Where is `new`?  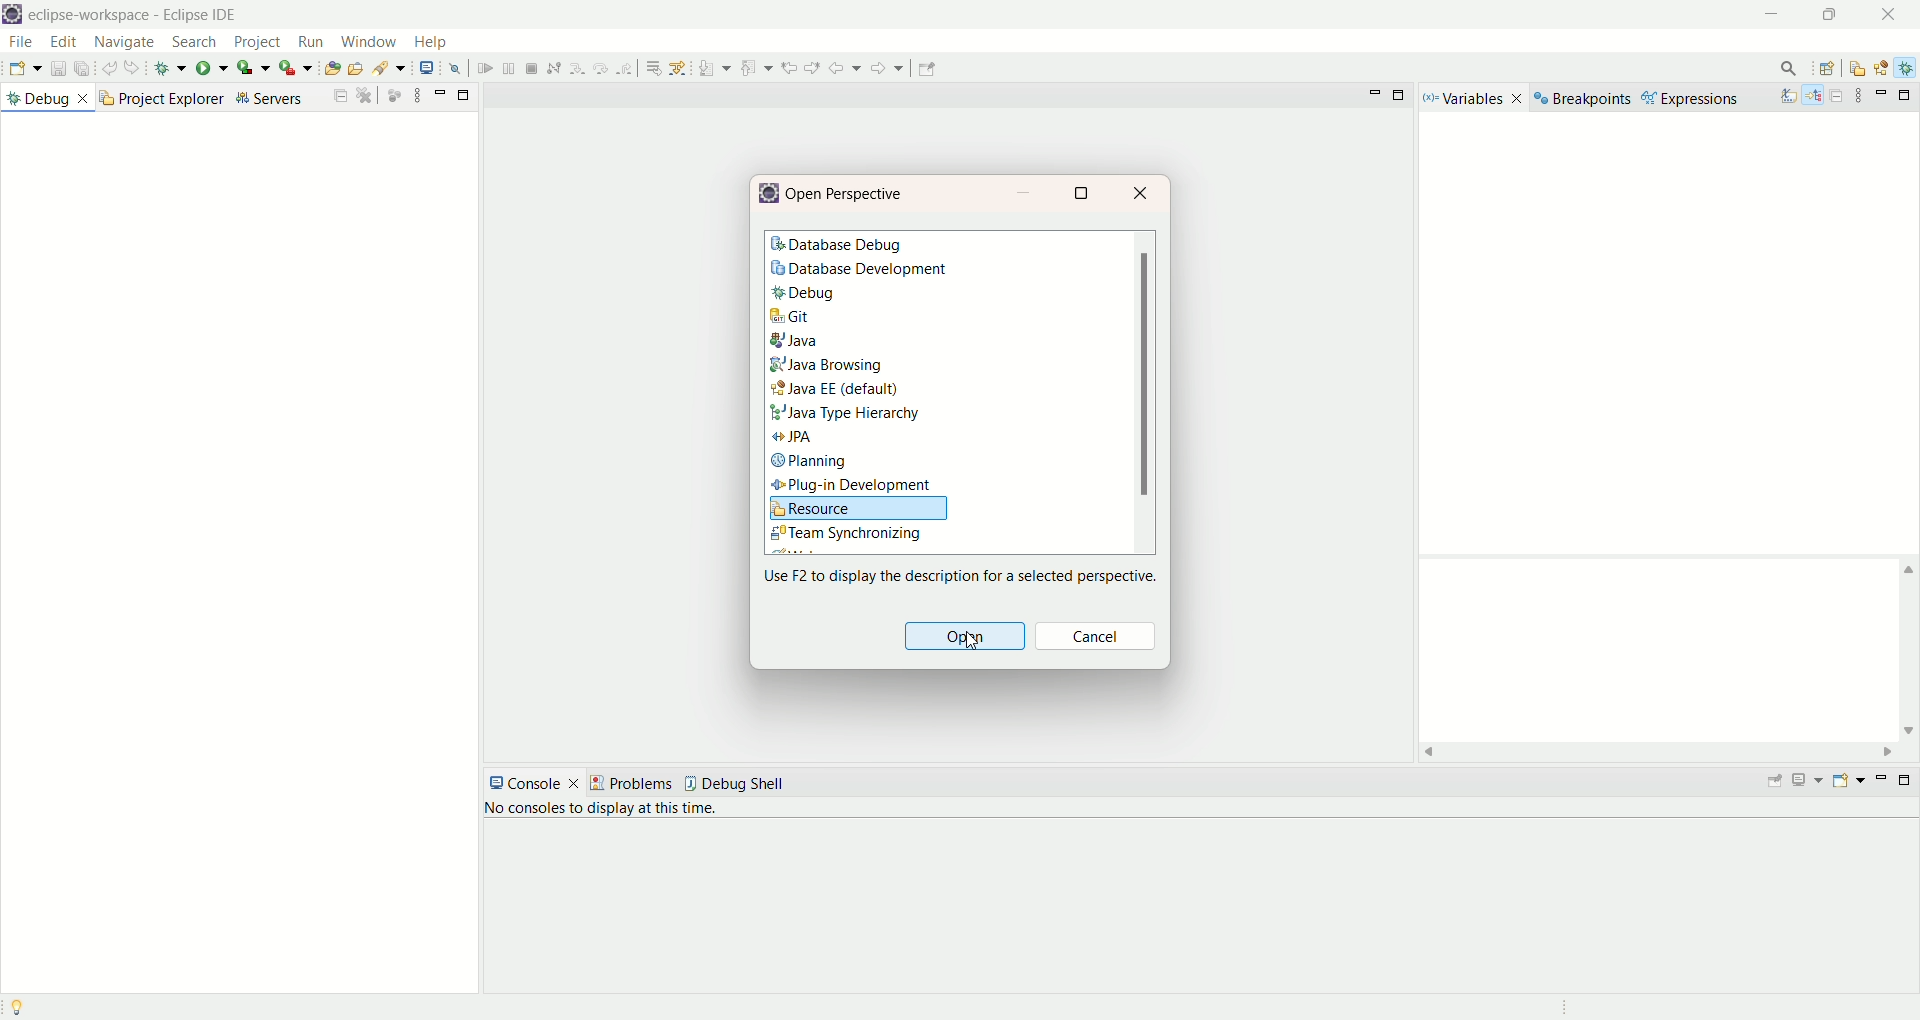 new is located at coordinates (22, 68).